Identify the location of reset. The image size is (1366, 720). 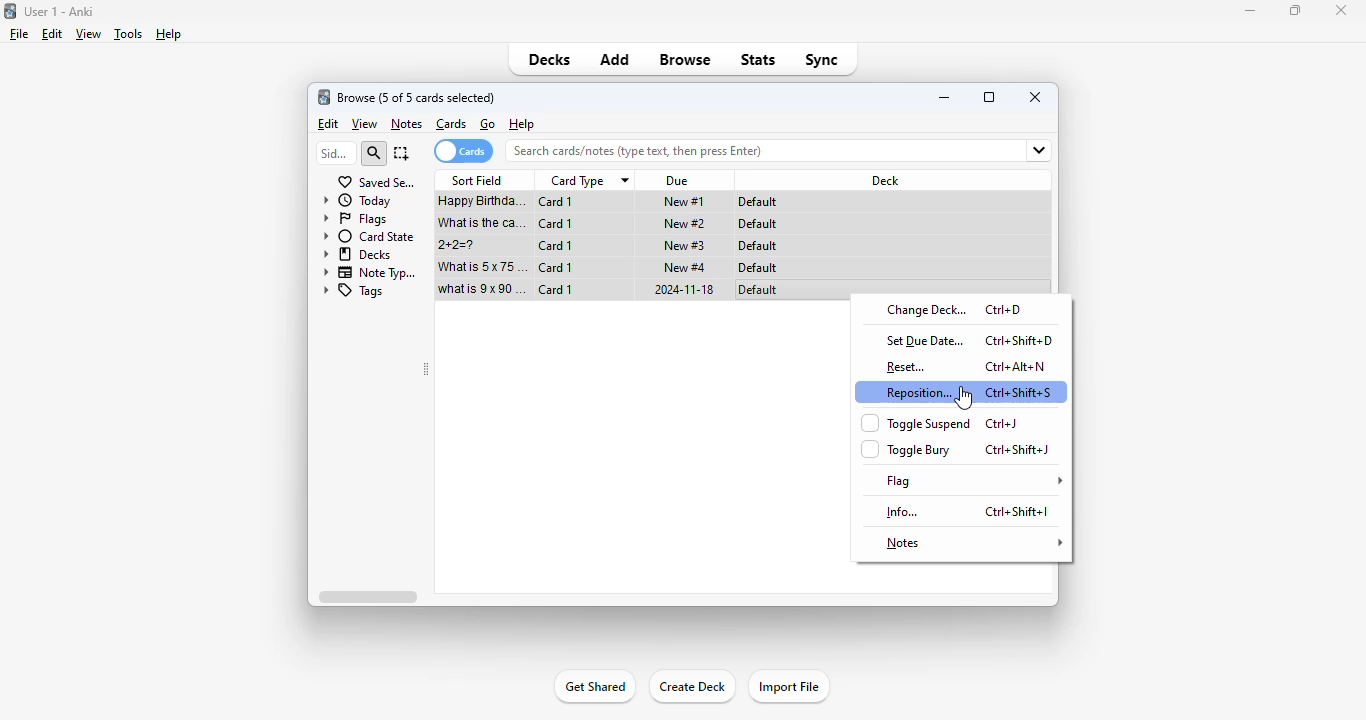
(907, 368).